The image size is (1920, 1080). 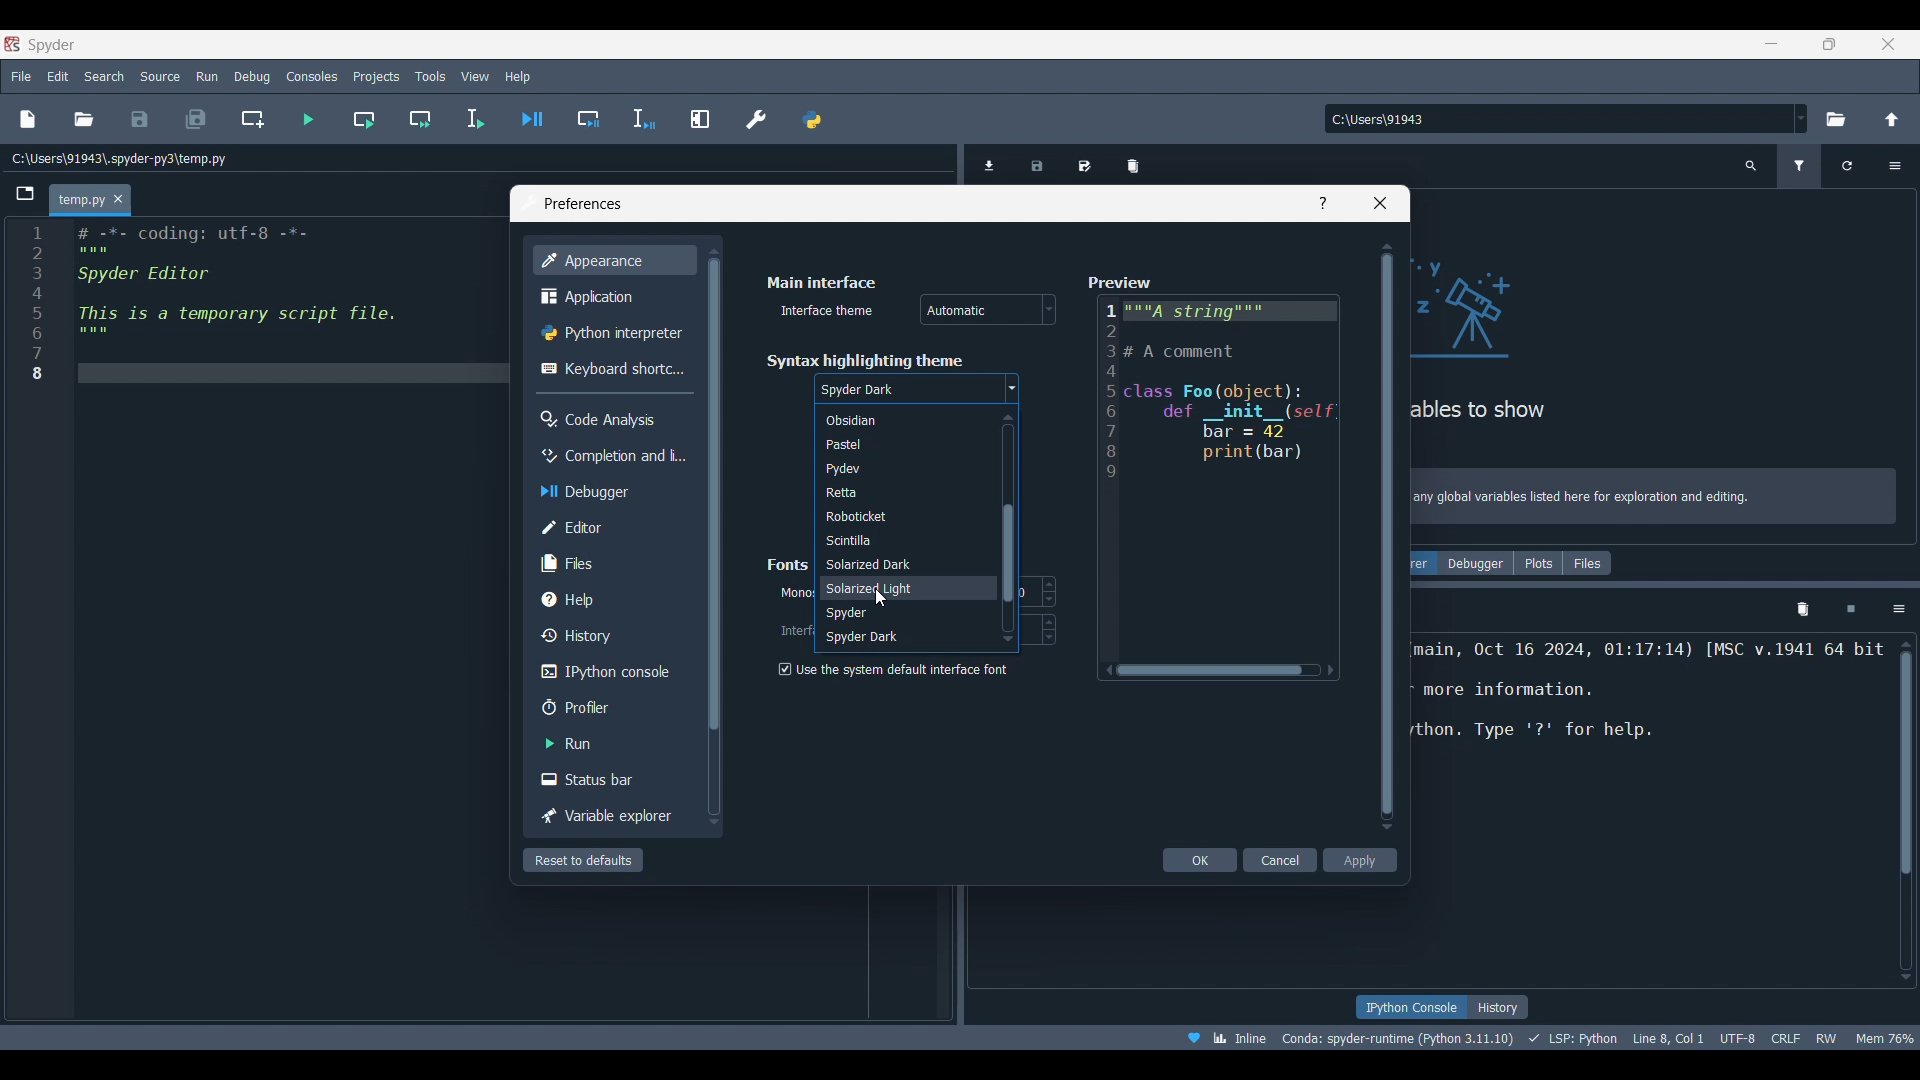 What do you see at coordinates (1007, 527) in the screenshot?
I see `Vertical slide bar` at bounding box center [1007, 527].